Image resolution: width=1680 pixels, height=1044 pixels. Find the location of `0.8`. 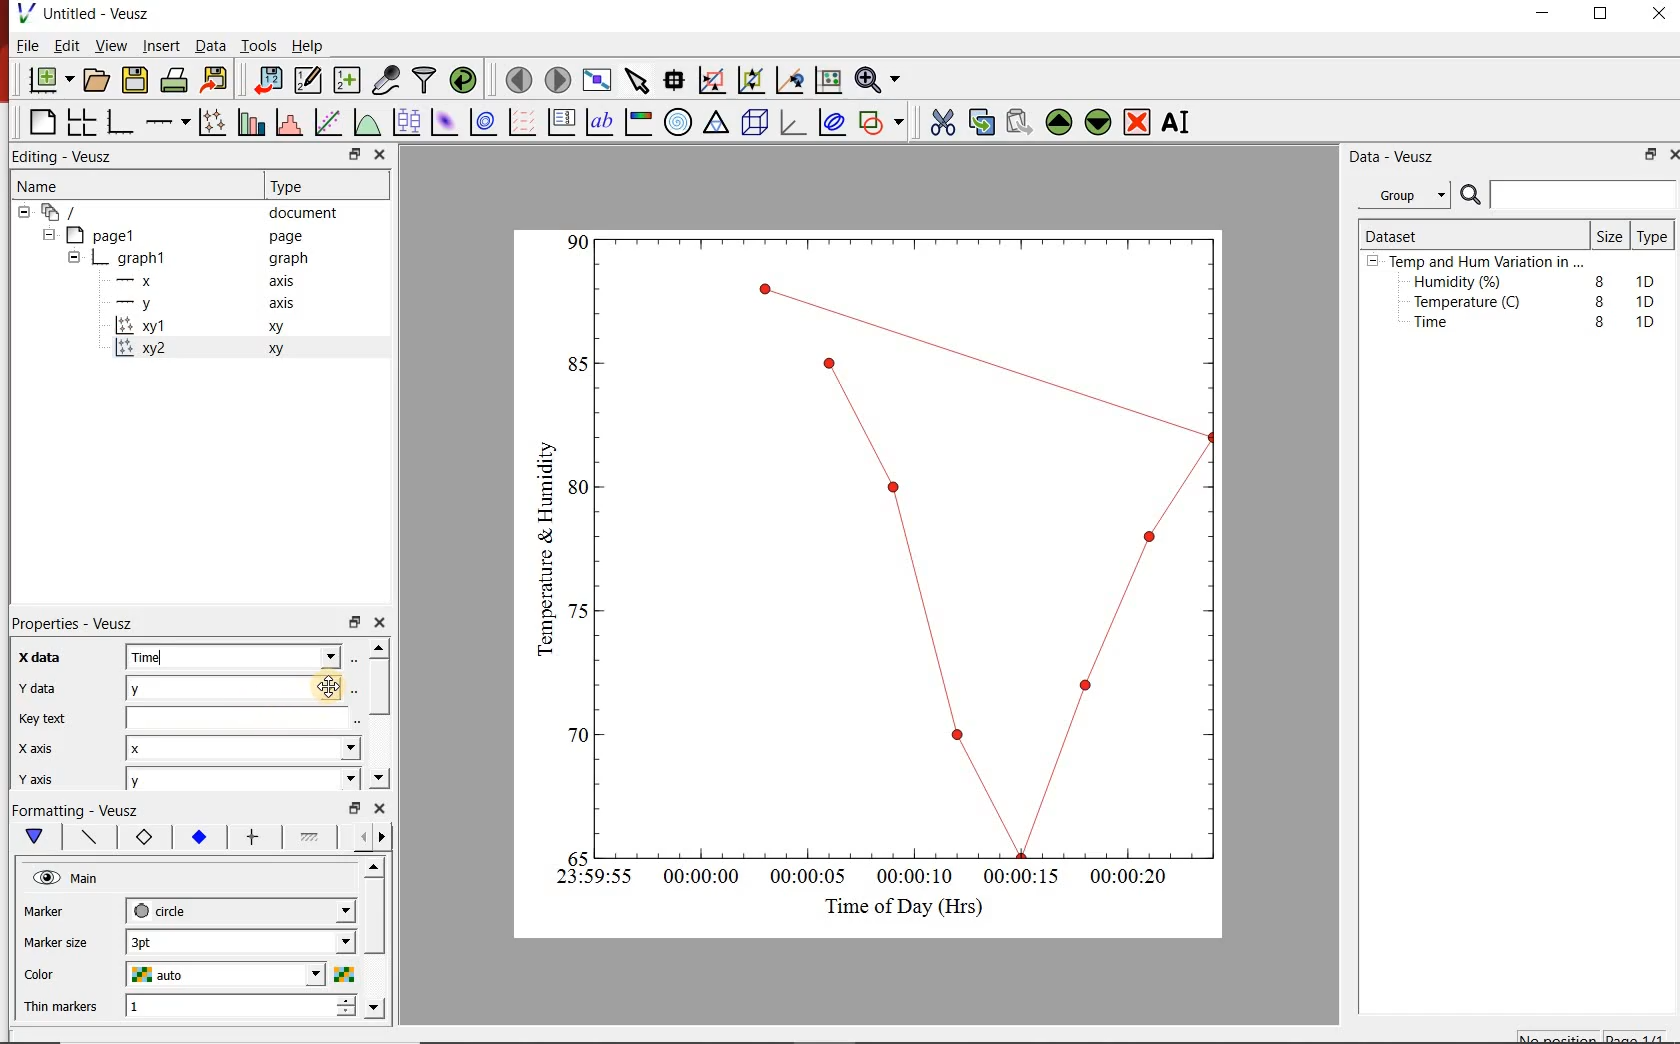

0.8 is located at coordinates (576, 363).